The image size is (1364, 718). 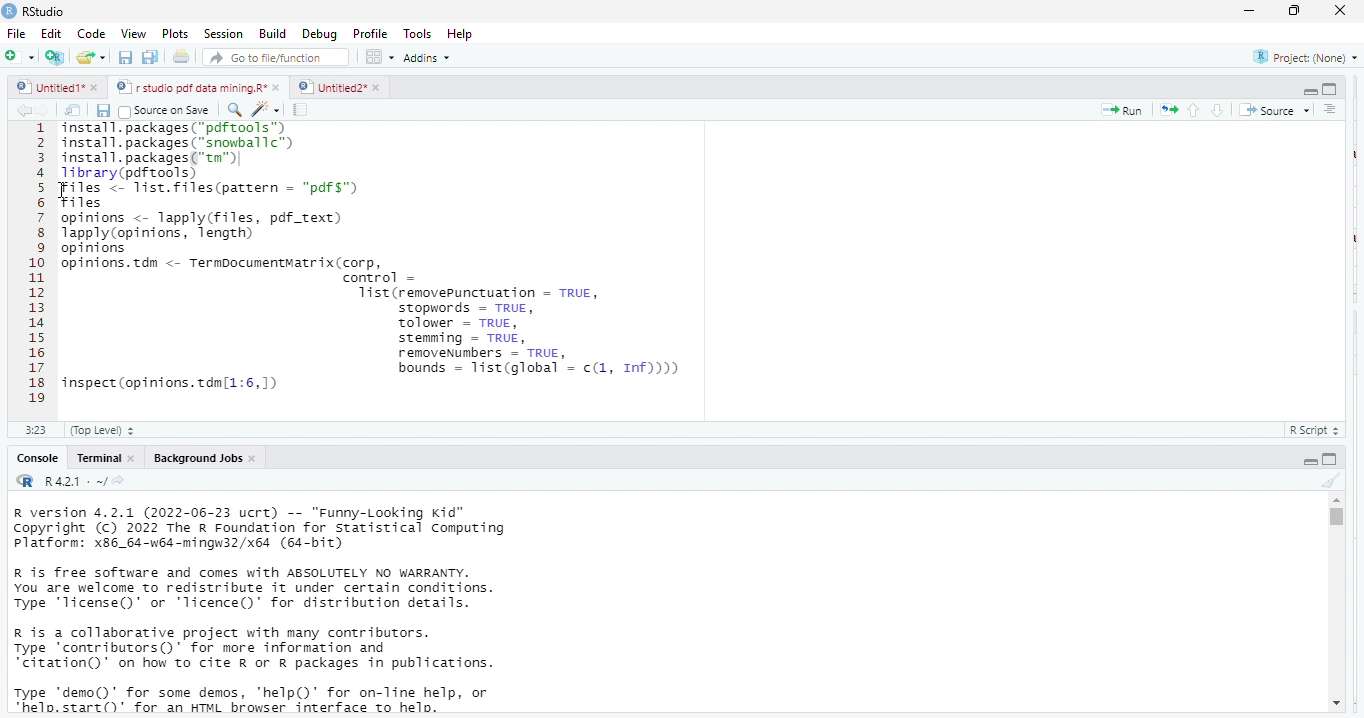 I want to click on R421: ~/, so click(x=84, y=482).